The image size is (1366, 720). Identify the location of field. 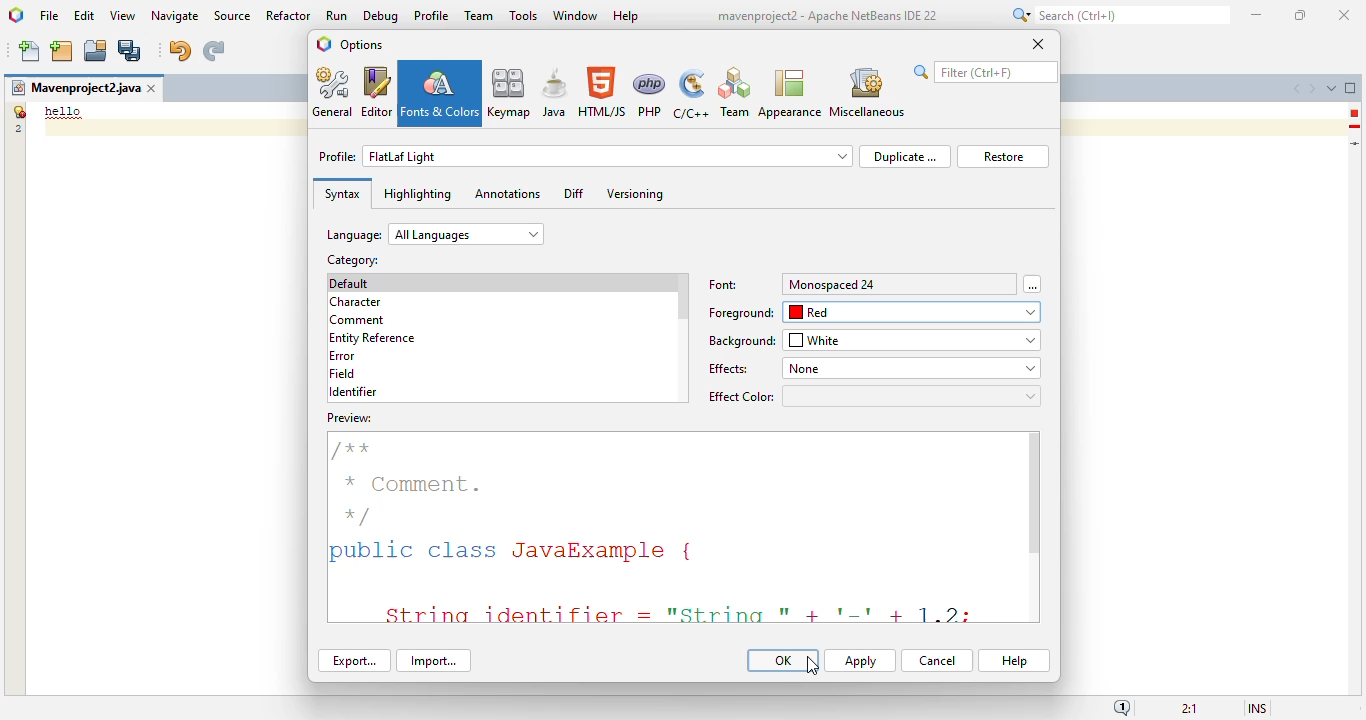
(342, 373).